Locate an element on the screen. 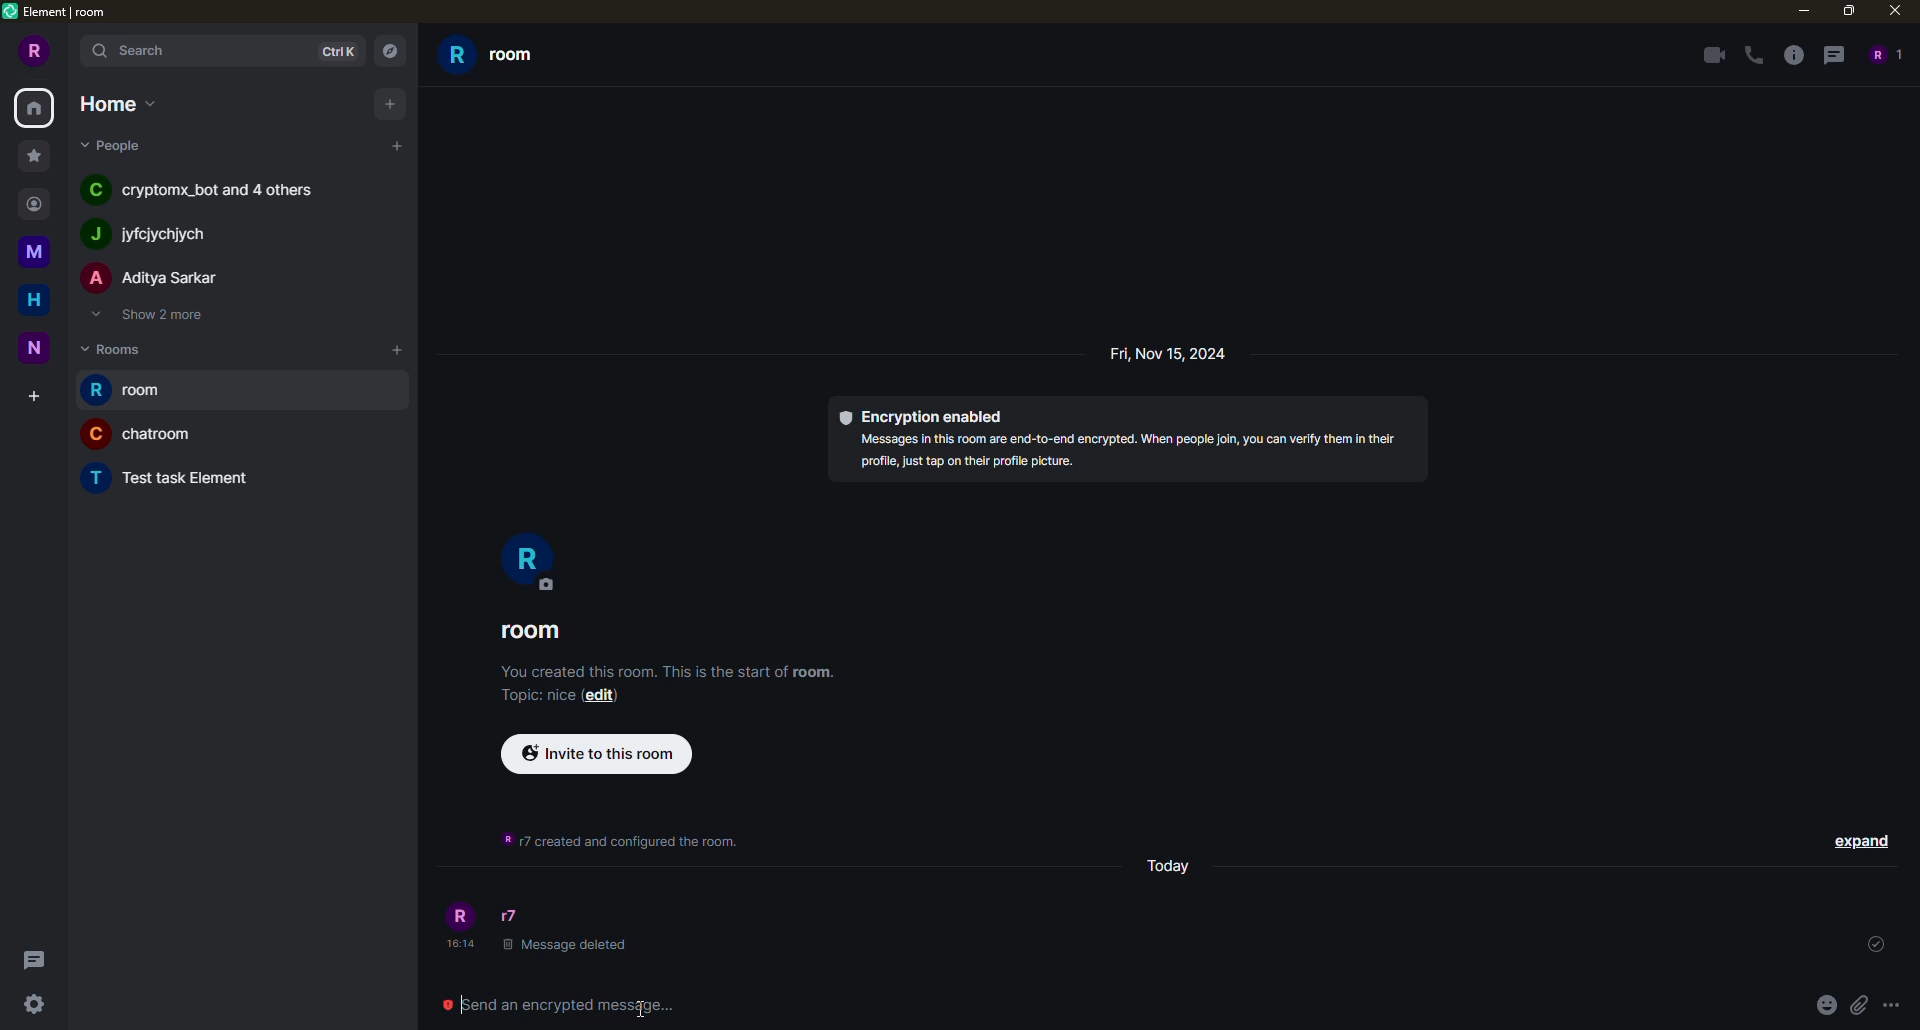 Image resolution: width=1920 pixels, height=1030 pixels. maximize is located at coordinates (1849, 12).